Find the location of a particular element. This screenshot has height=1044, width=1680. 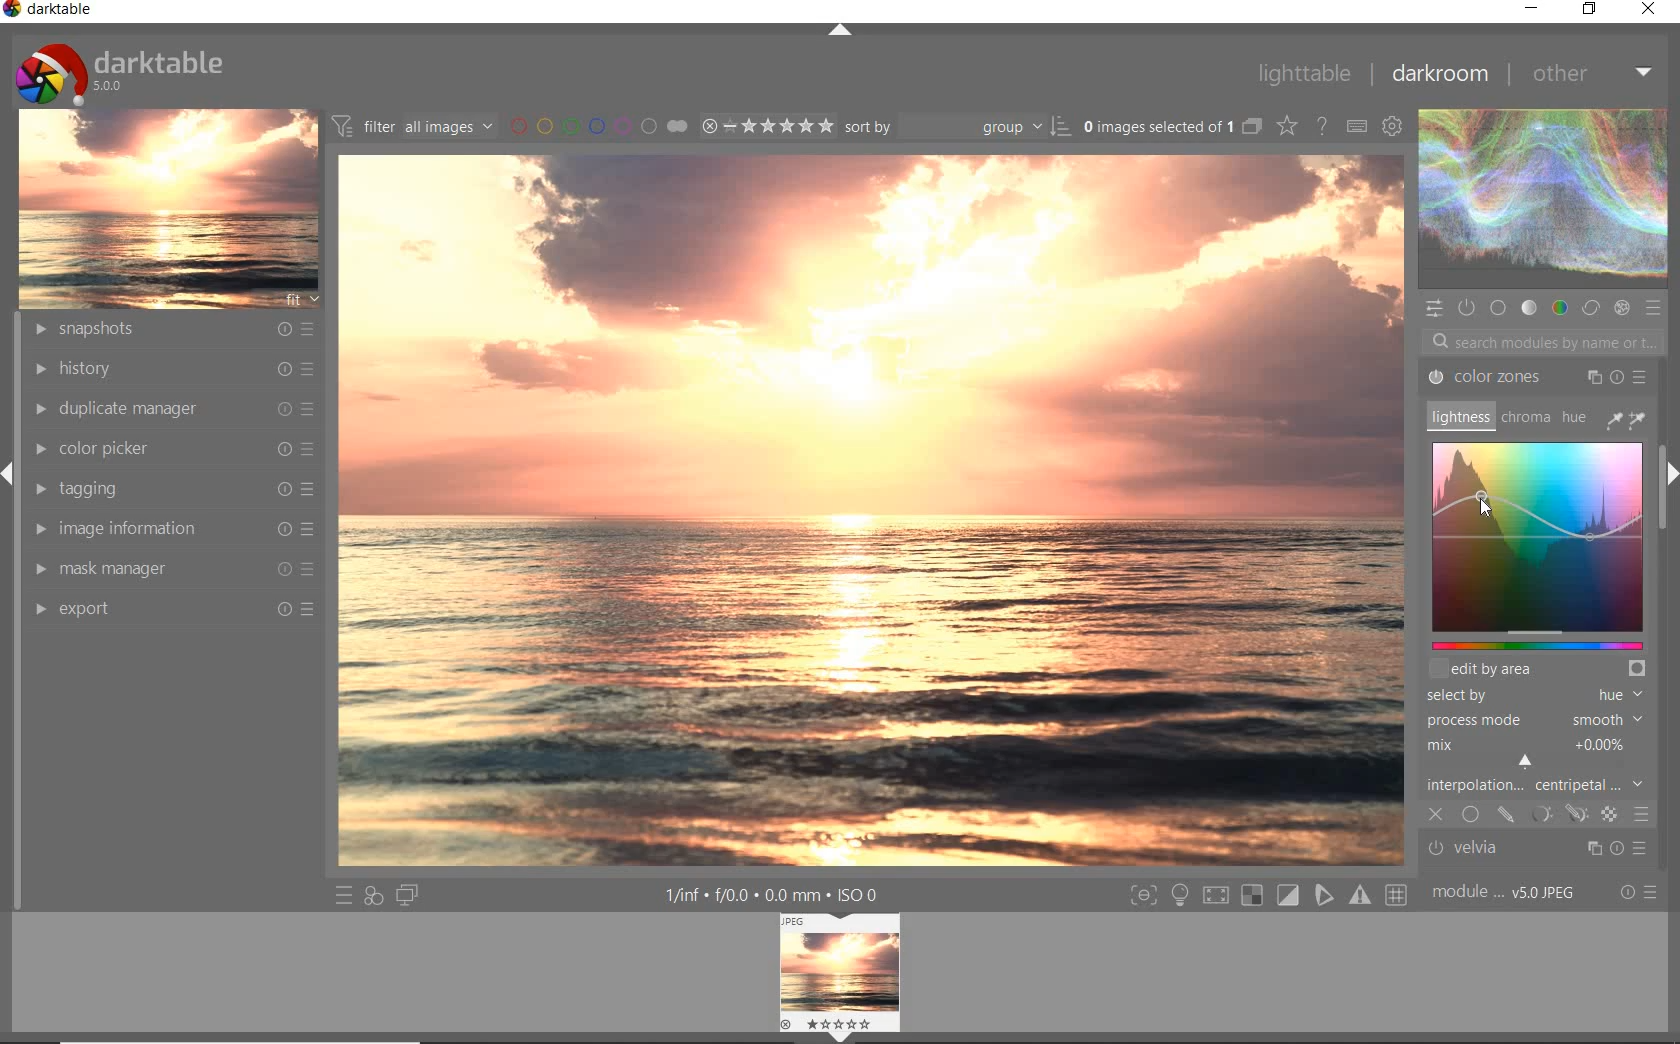

CHROMA is located at coordinates (1524, 418).